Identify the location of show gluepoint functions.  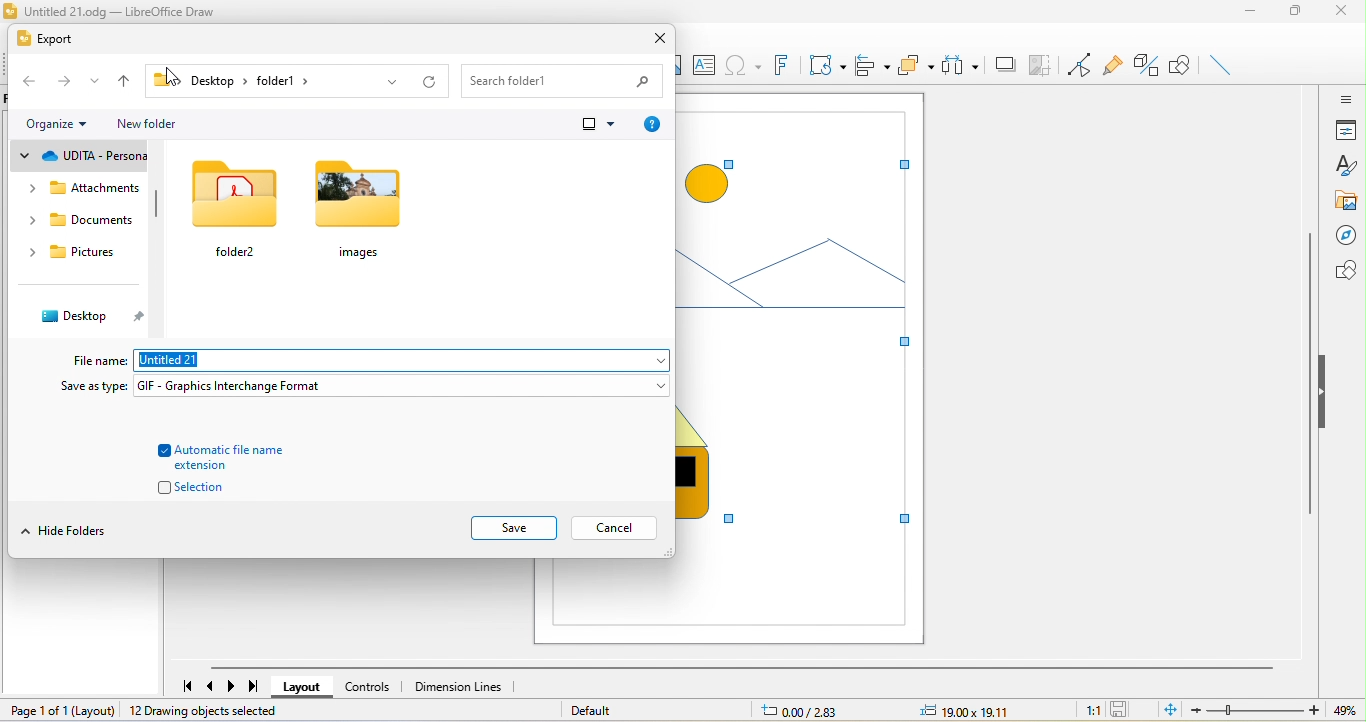
(1118, 68).